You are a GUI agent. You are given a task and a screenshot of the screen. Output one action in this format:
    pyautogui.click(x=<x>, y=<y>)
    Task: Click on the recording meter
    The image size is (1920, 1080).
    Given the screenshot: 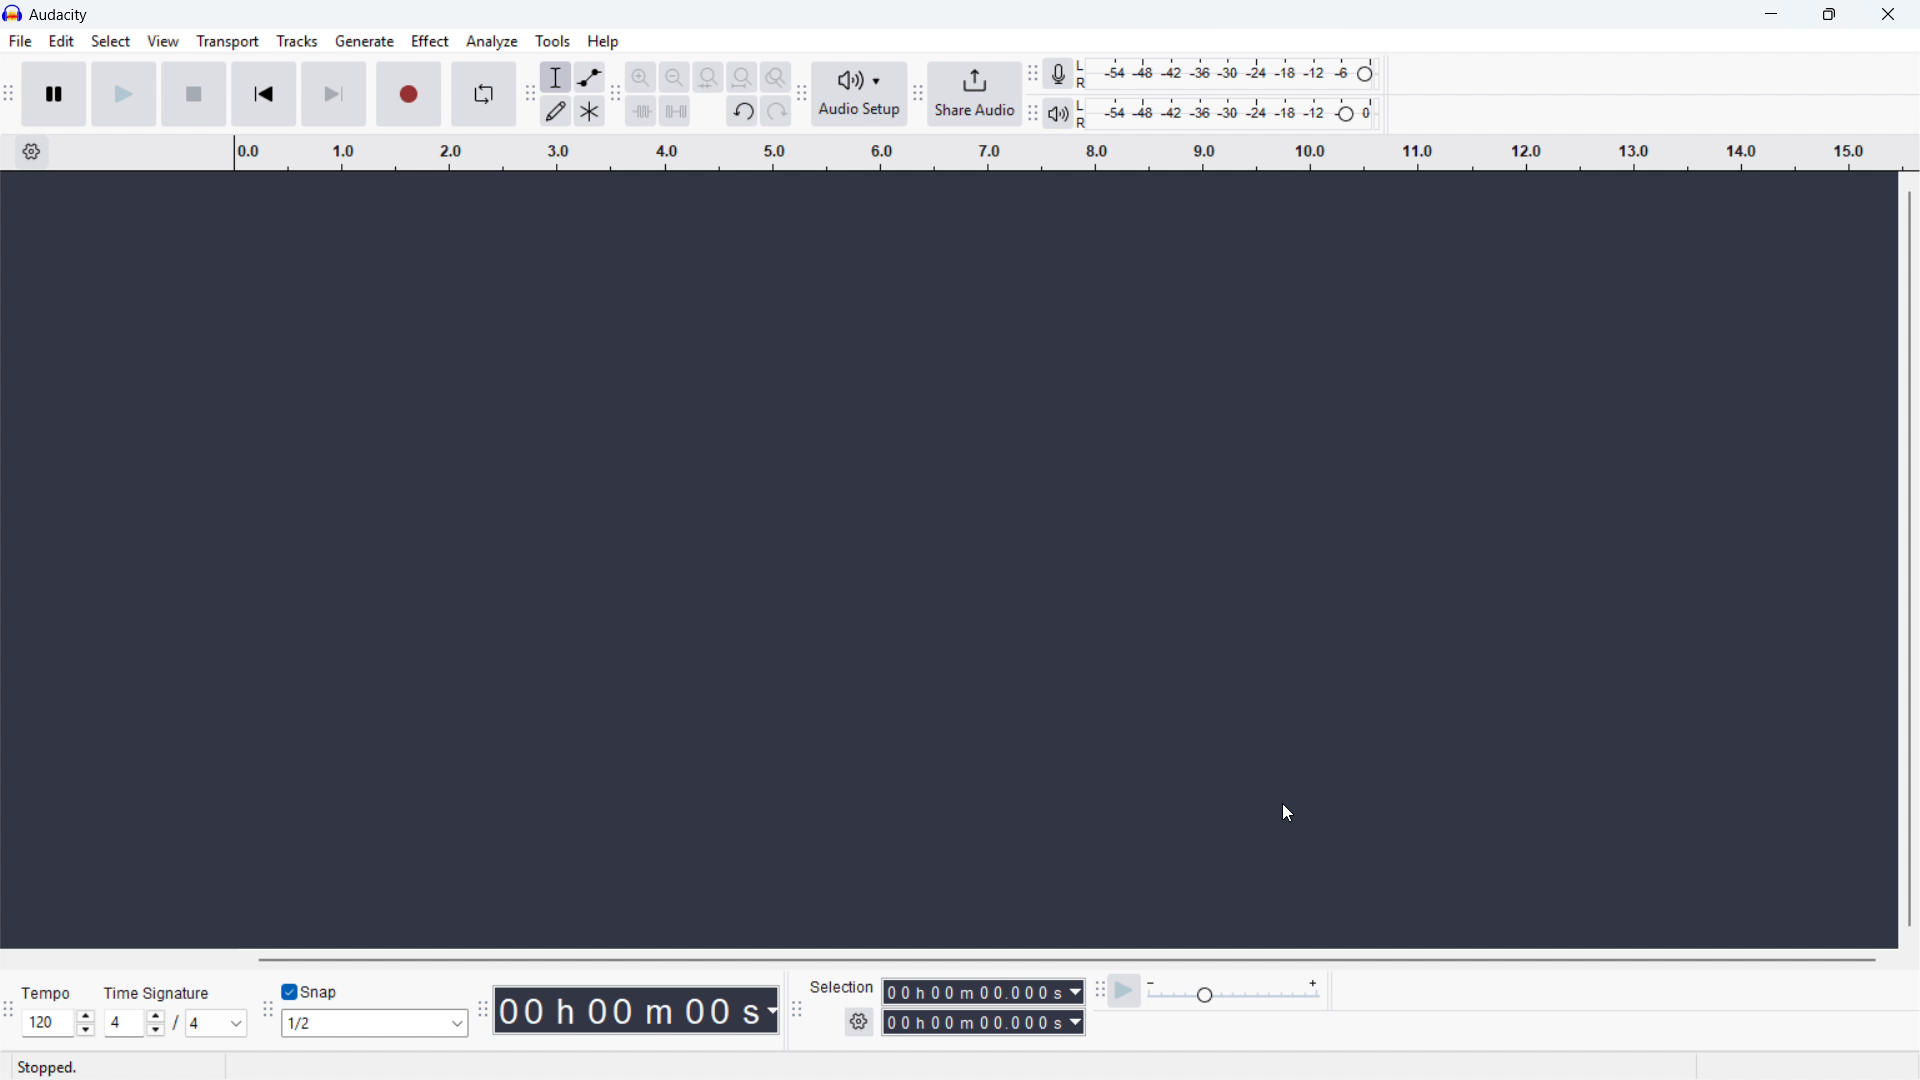 What is the action you would take?
    pyautogui.click(x=1059, y=73)
    